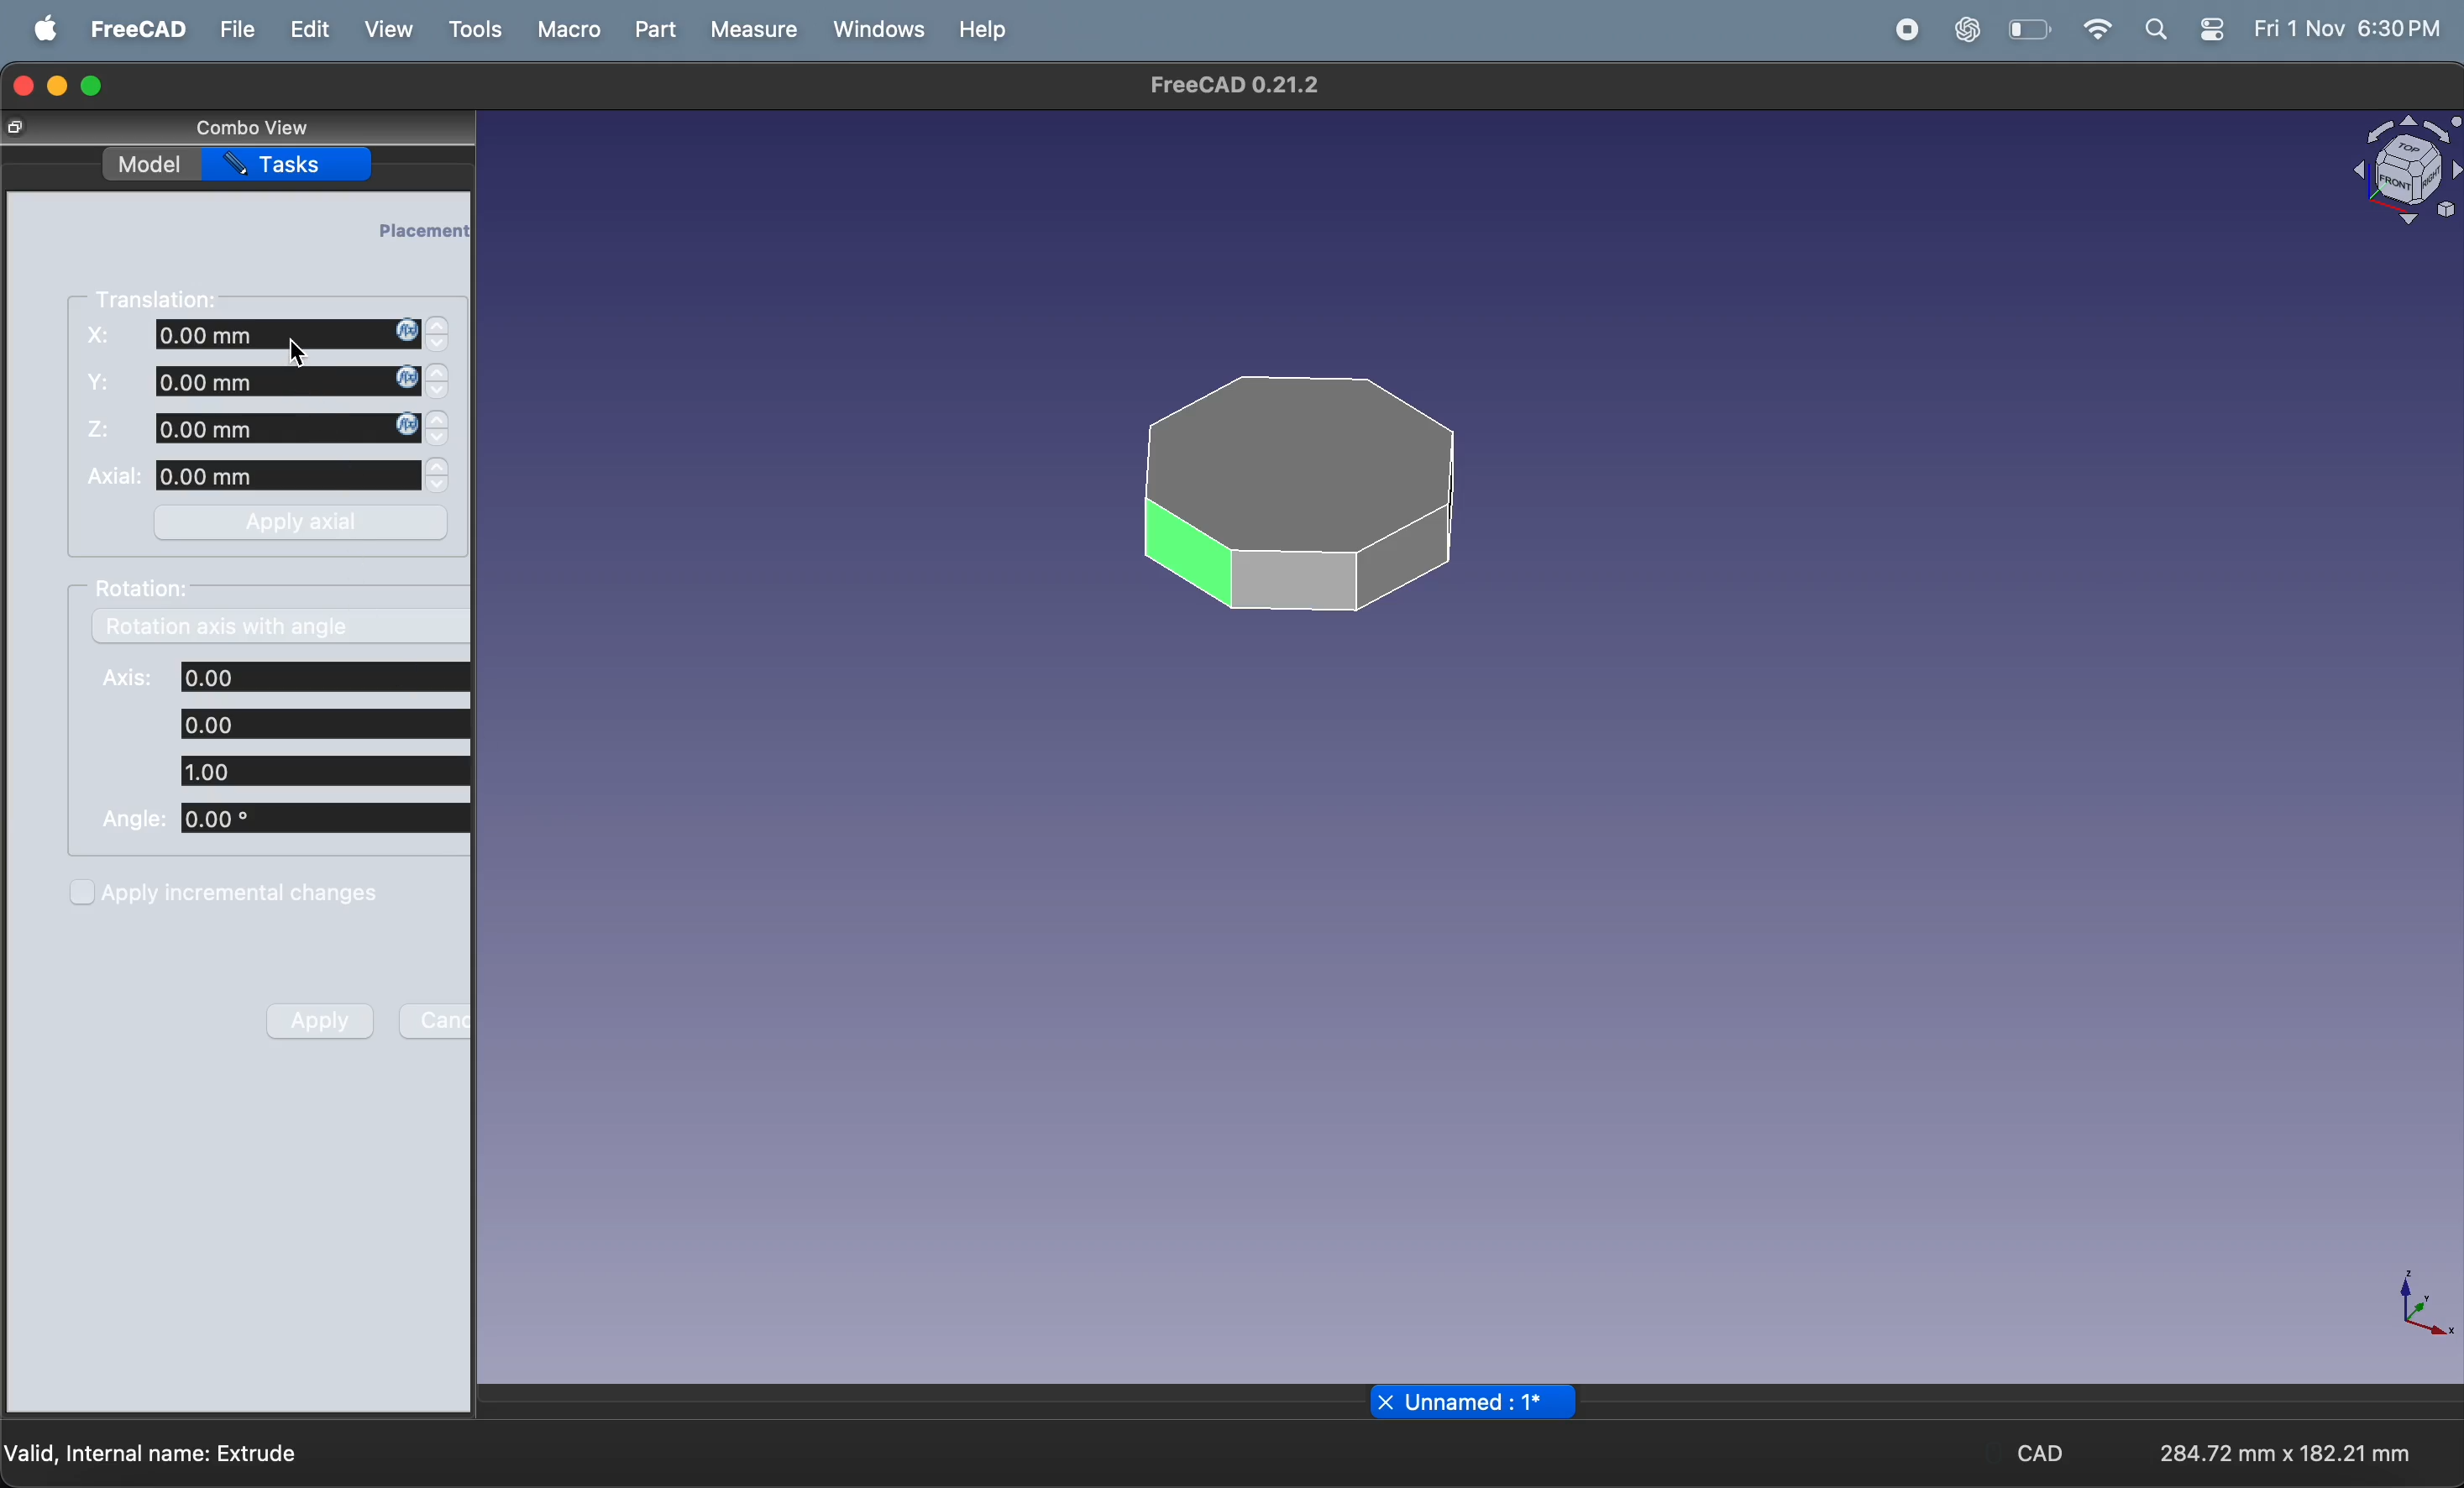 The height and width of the screenshot is (1488, 2464). Describe the element at coordinates (321, 1020) in the screenshot. I see `Apply` at that location.